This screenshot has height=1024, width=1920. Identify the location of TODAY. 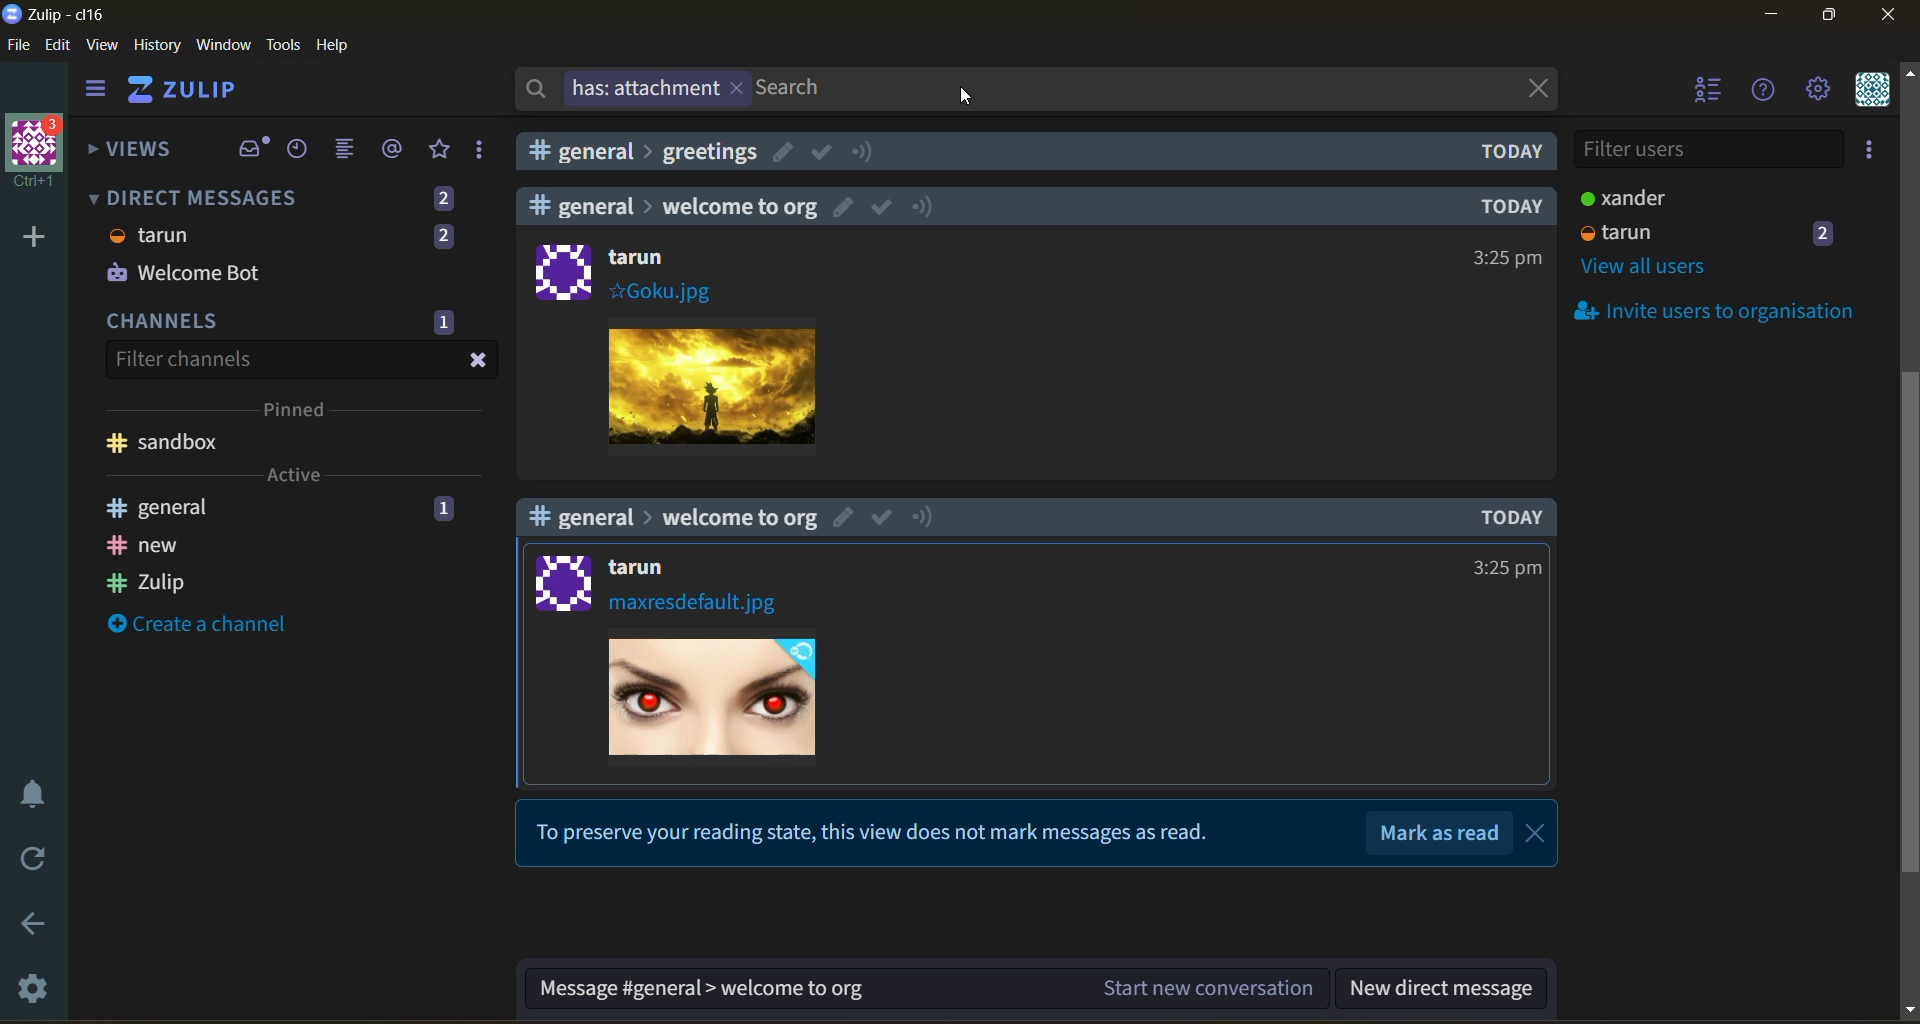
(1506, 206).